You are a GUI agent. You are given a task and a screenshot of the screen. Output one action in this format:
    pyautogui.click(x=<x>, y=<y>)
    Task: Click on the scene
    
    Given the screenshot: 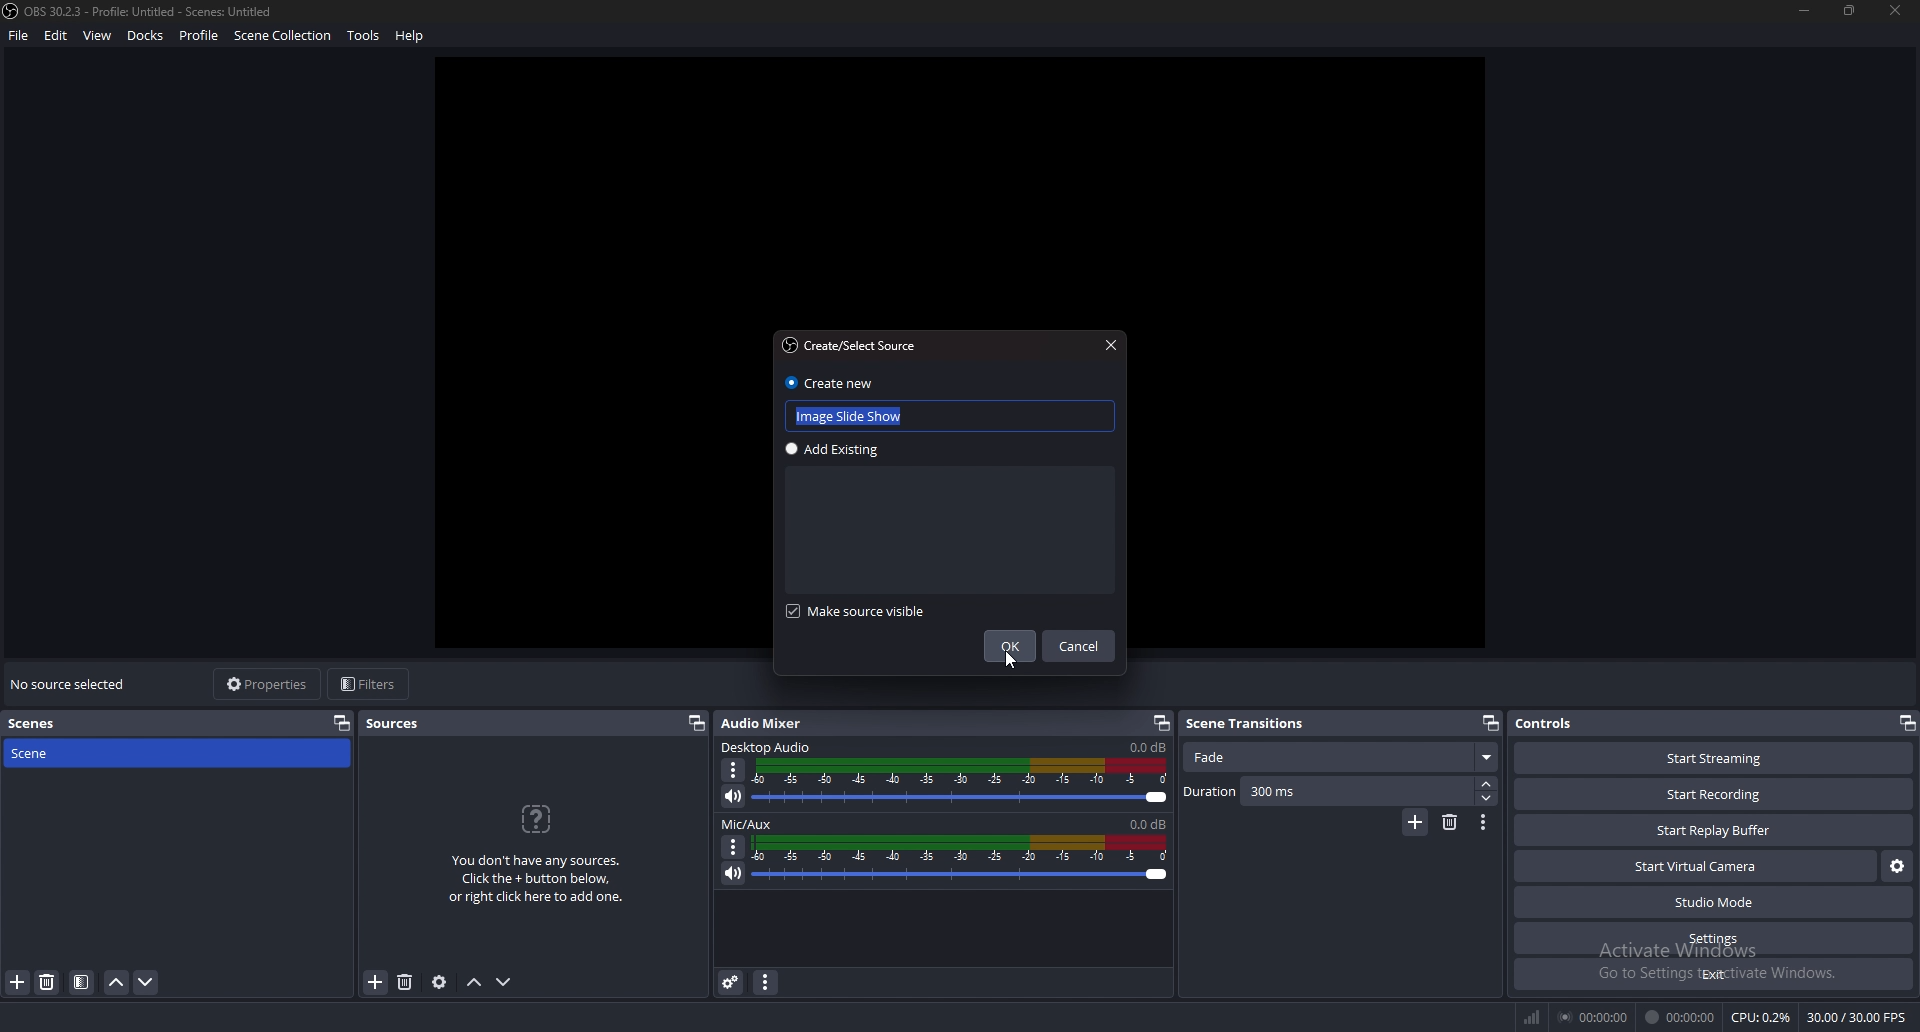 What is the action you would take?
    pyautogui.click(x=69, y=754)
    